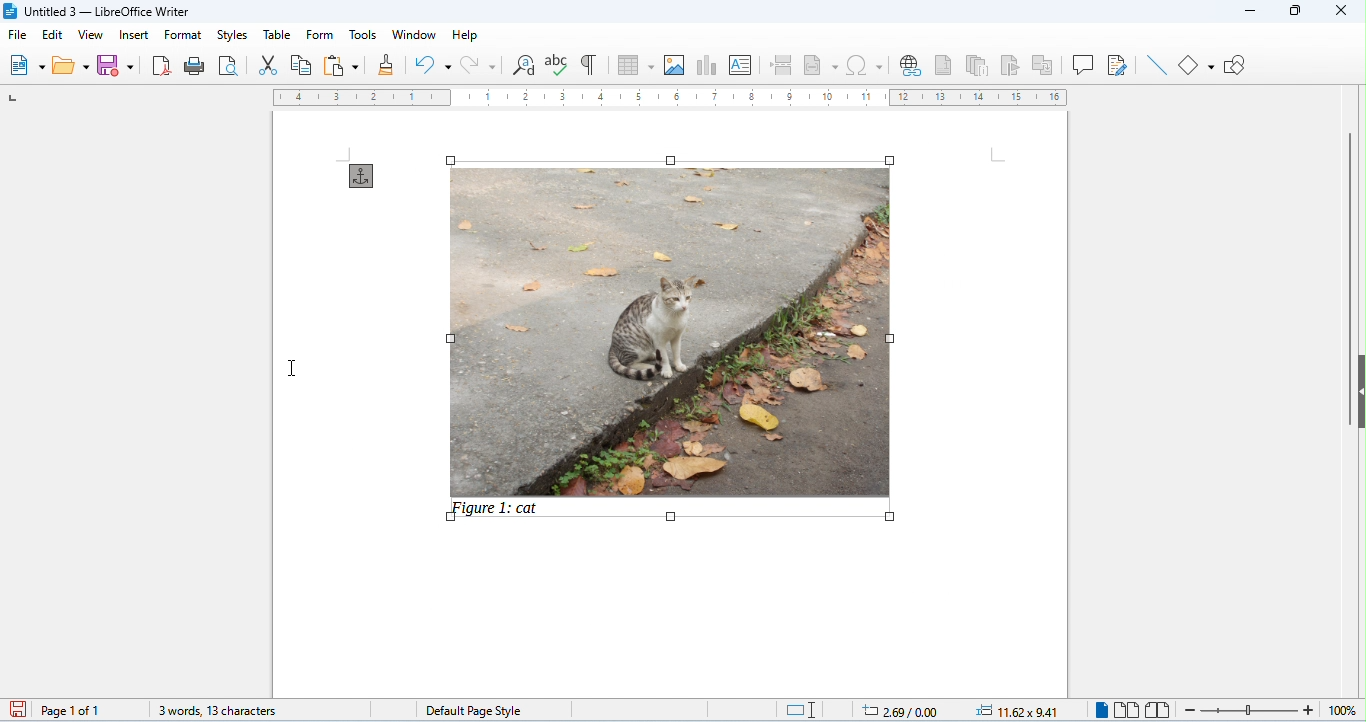  I want to click on view, so click(89, 34).